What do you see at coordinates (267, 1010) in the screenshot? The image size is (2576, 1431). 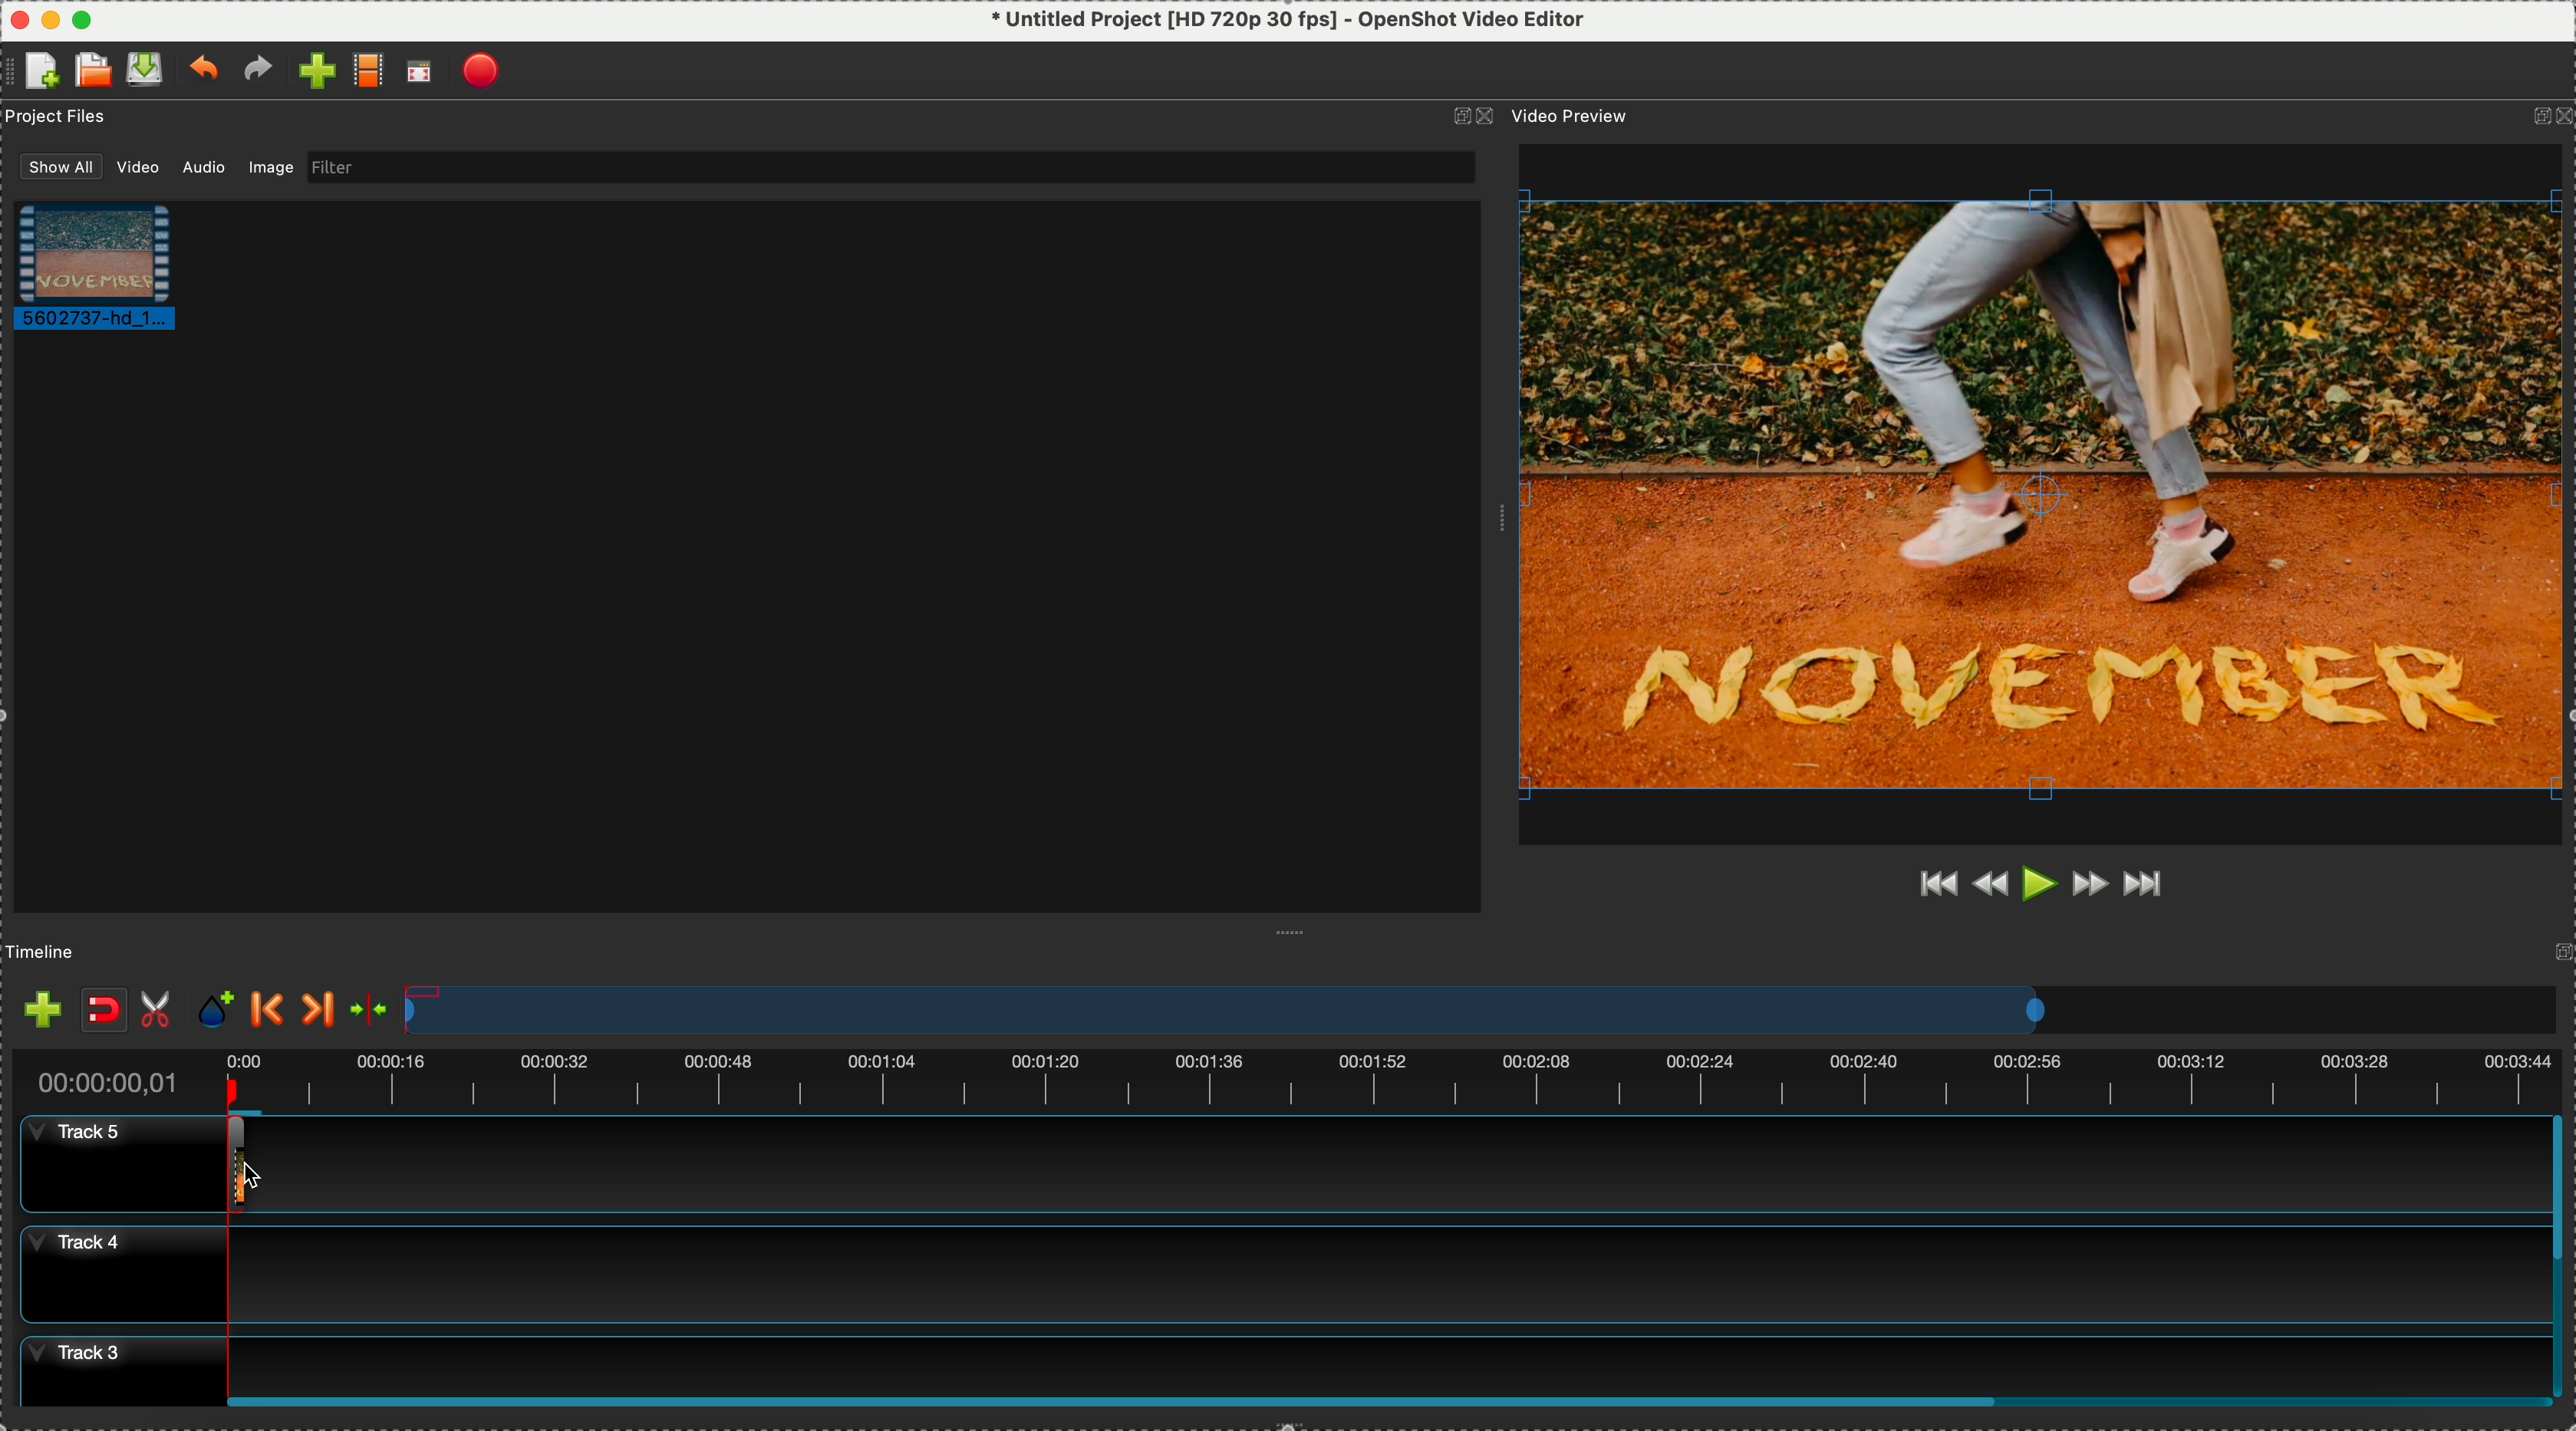 I see `previous marker` at bounding box center [267, 1010].